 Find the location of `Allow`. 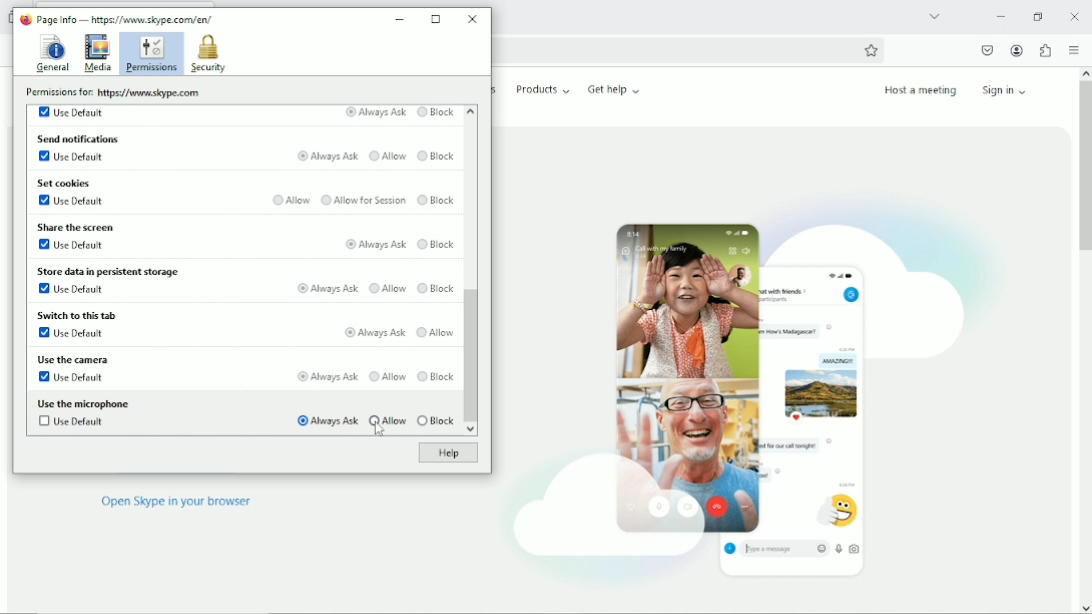

Allow is located at coordinates (388, 287).